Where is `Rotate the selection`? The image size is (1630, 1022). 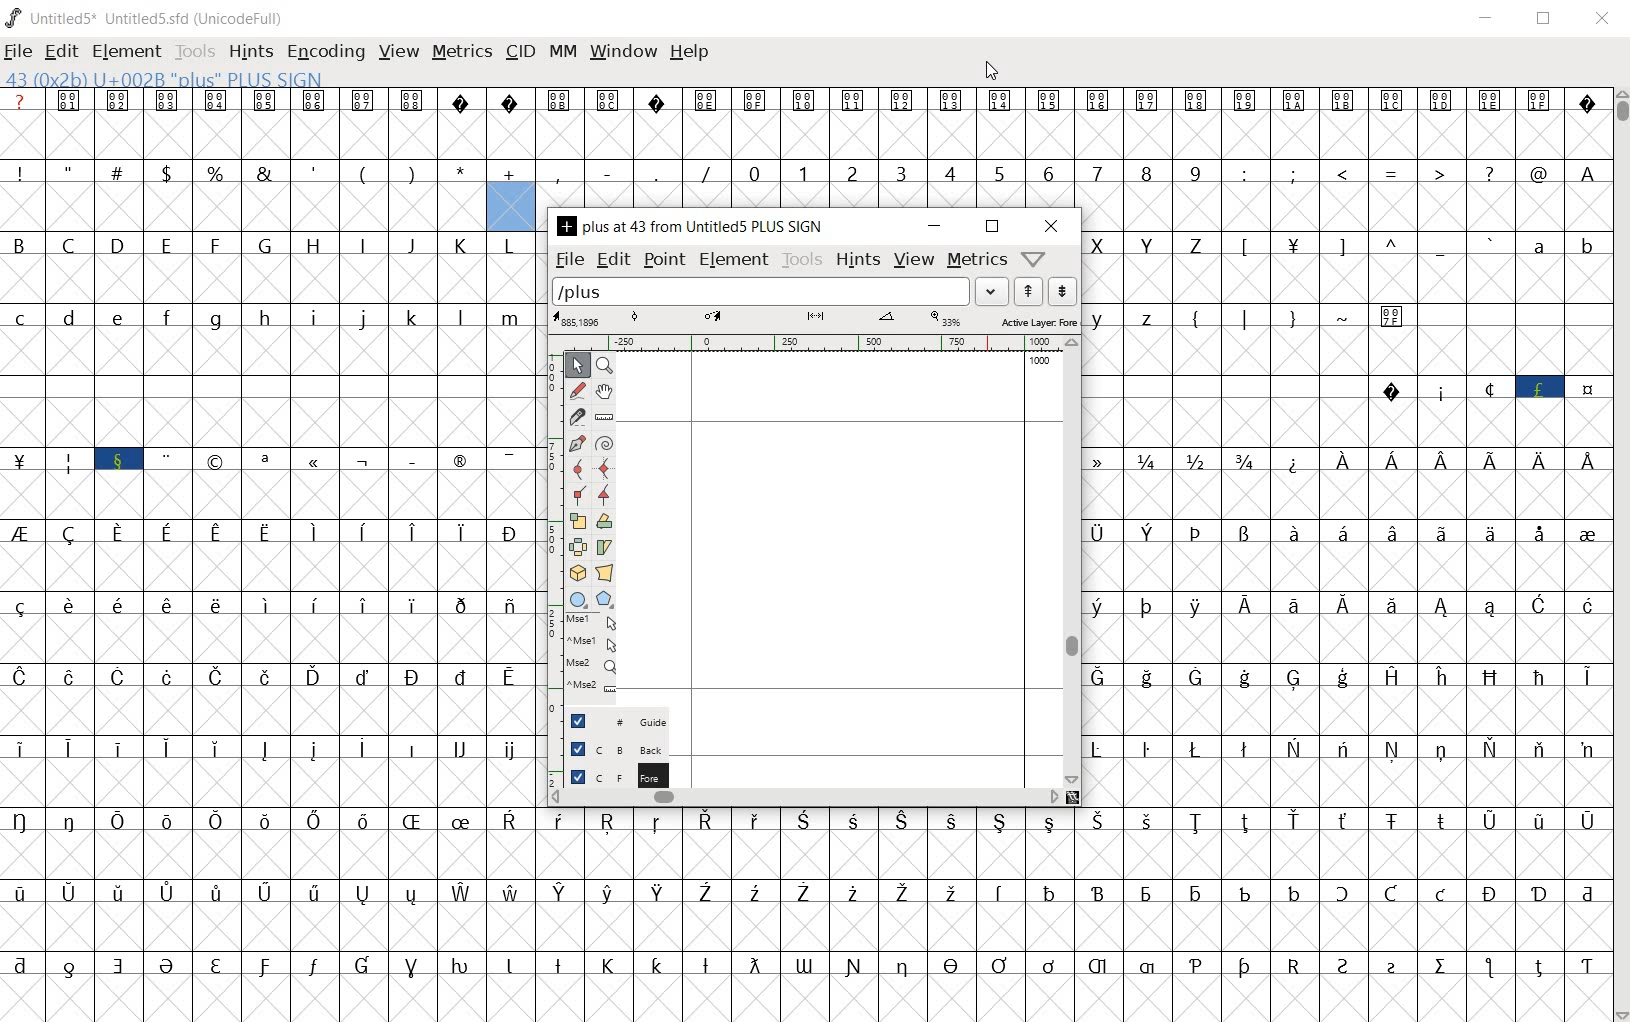
Rotate the selection is located at coordinates (604, 522).